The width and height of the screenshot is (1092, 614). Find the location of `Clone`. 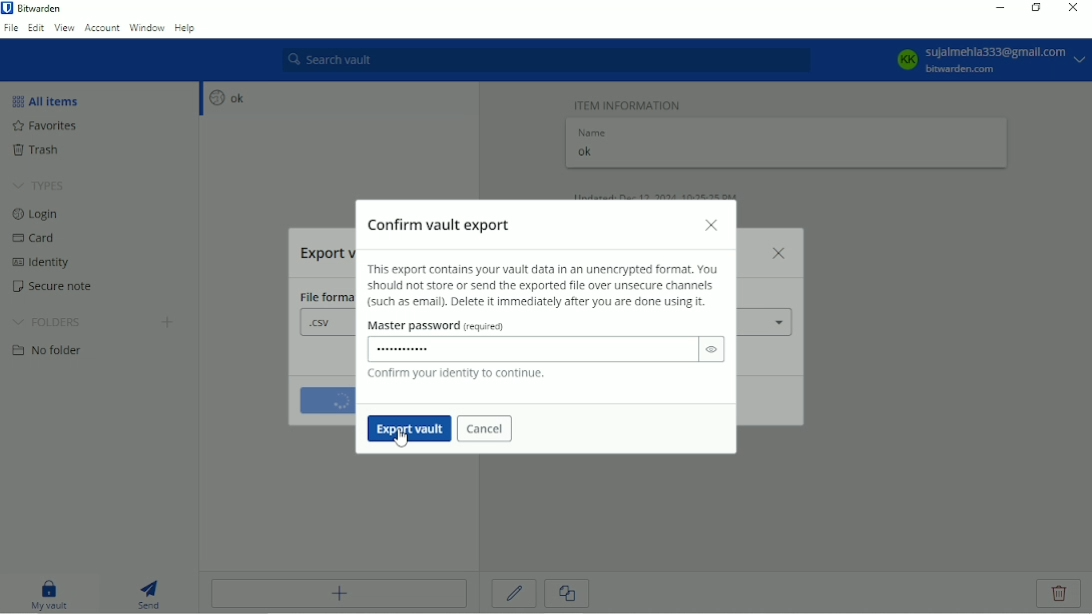

Clone is located at coordinates (566, 594).